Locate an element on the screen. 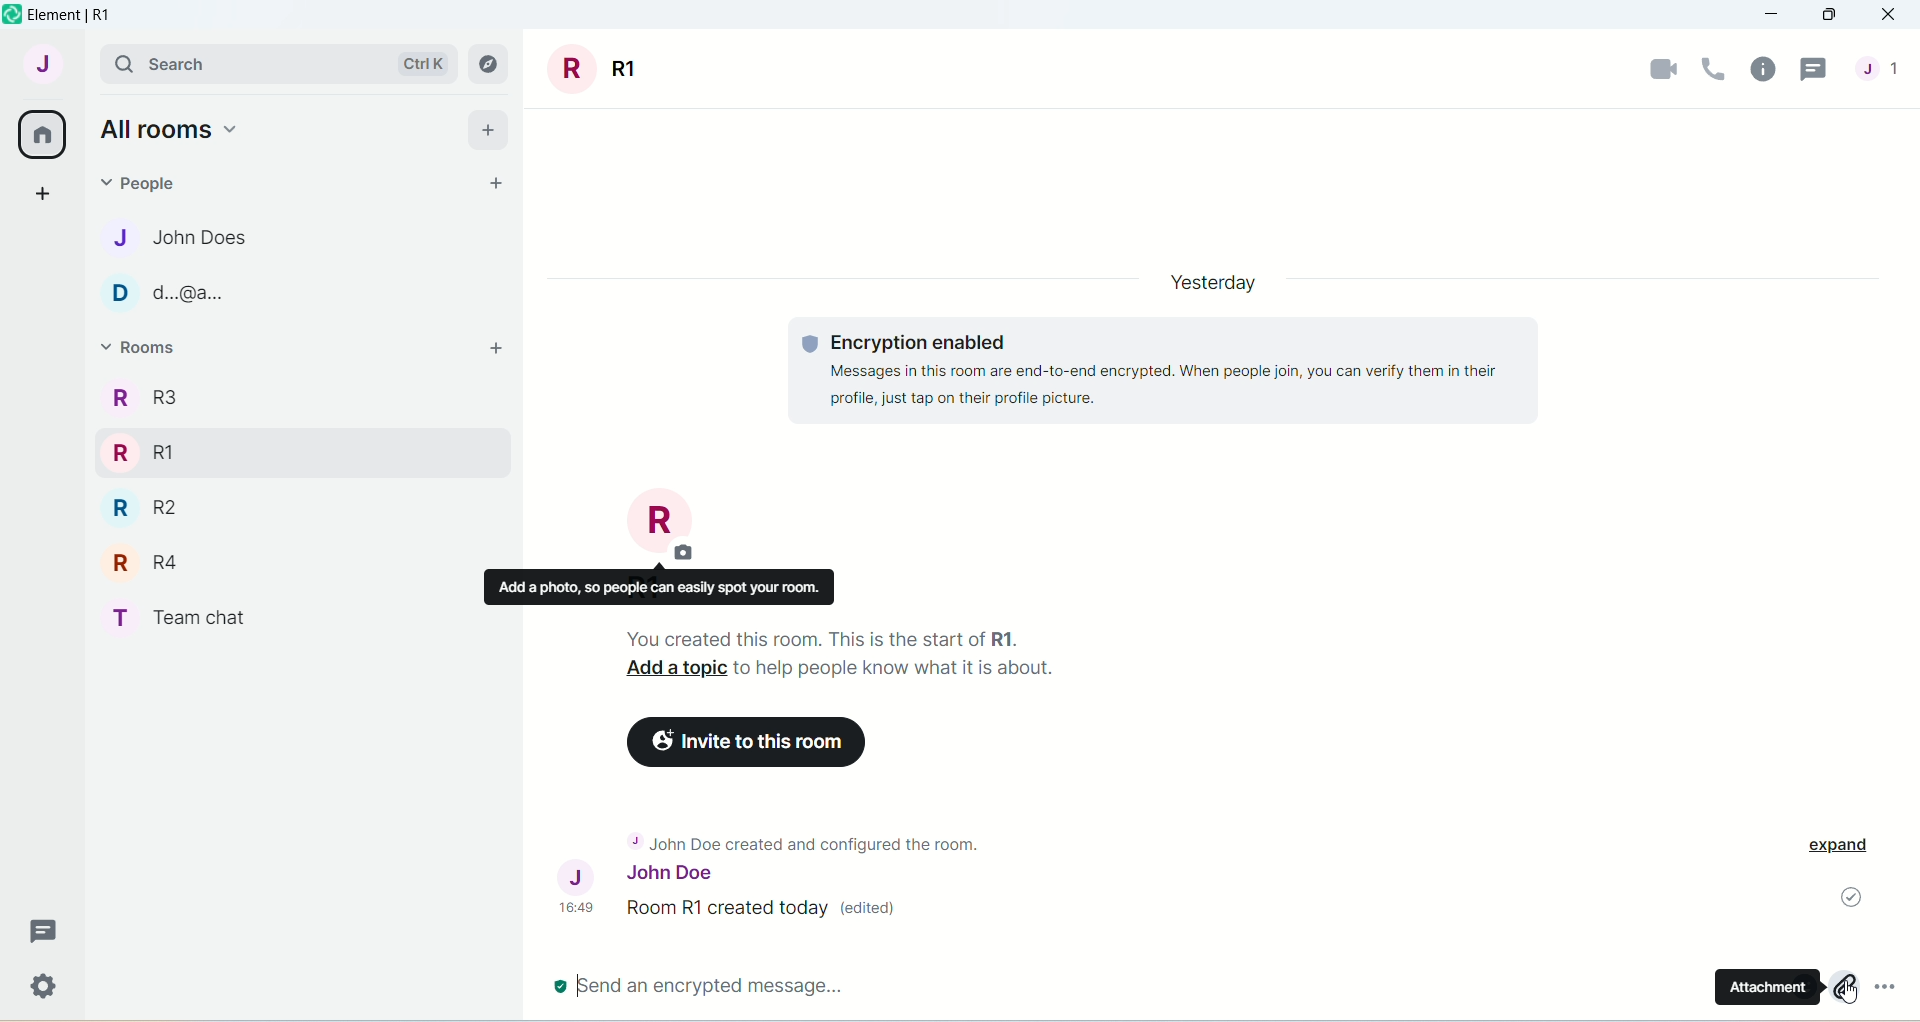 The image size is (1920, 1022). R R2 is located at coordinates (145, 509).